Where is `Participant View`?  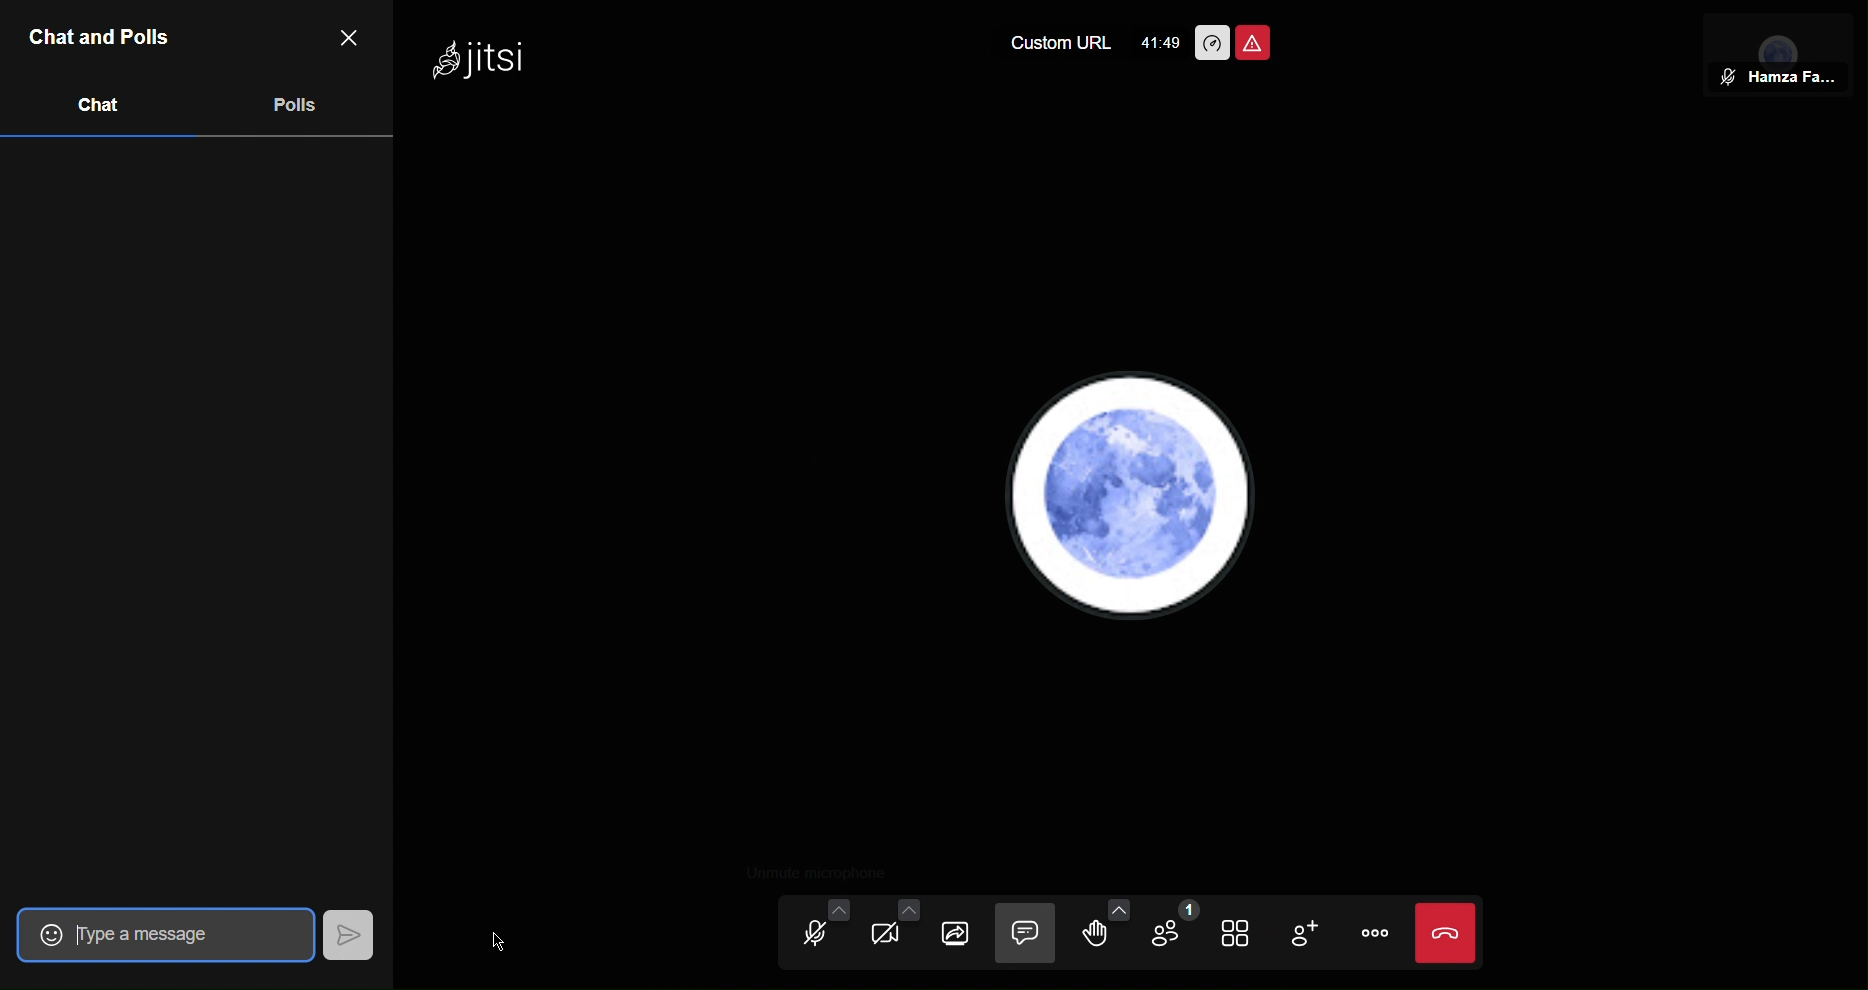
Participant View is located at coordinates (1776, 48).